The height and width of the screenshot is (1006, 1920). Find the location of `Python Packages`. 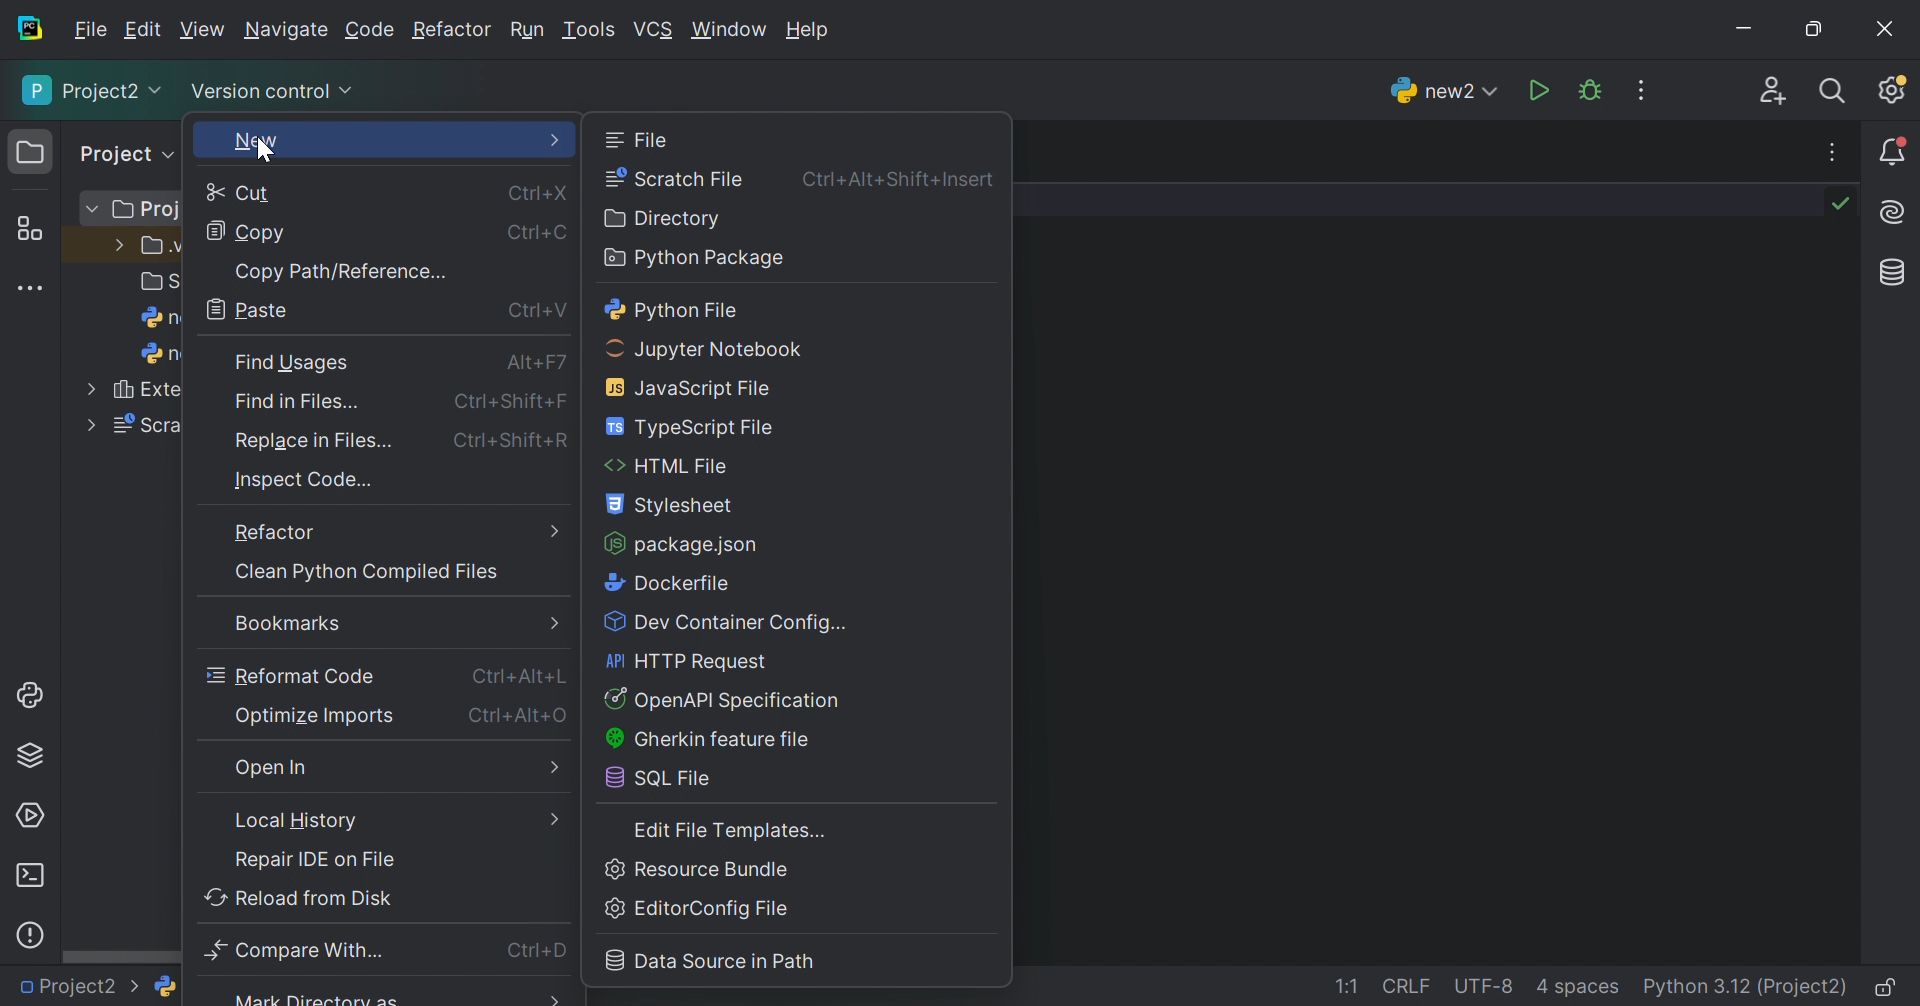

Python Packages is located at coordinates (30, 758).